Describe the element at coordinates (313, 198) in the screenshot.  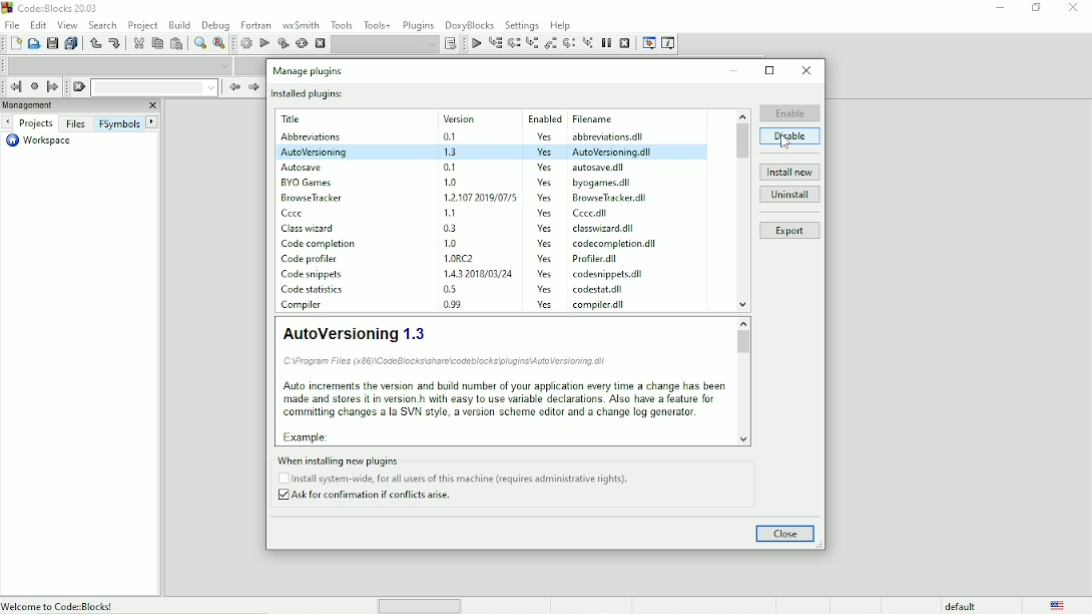
I see `BrowseTracker` at that location.